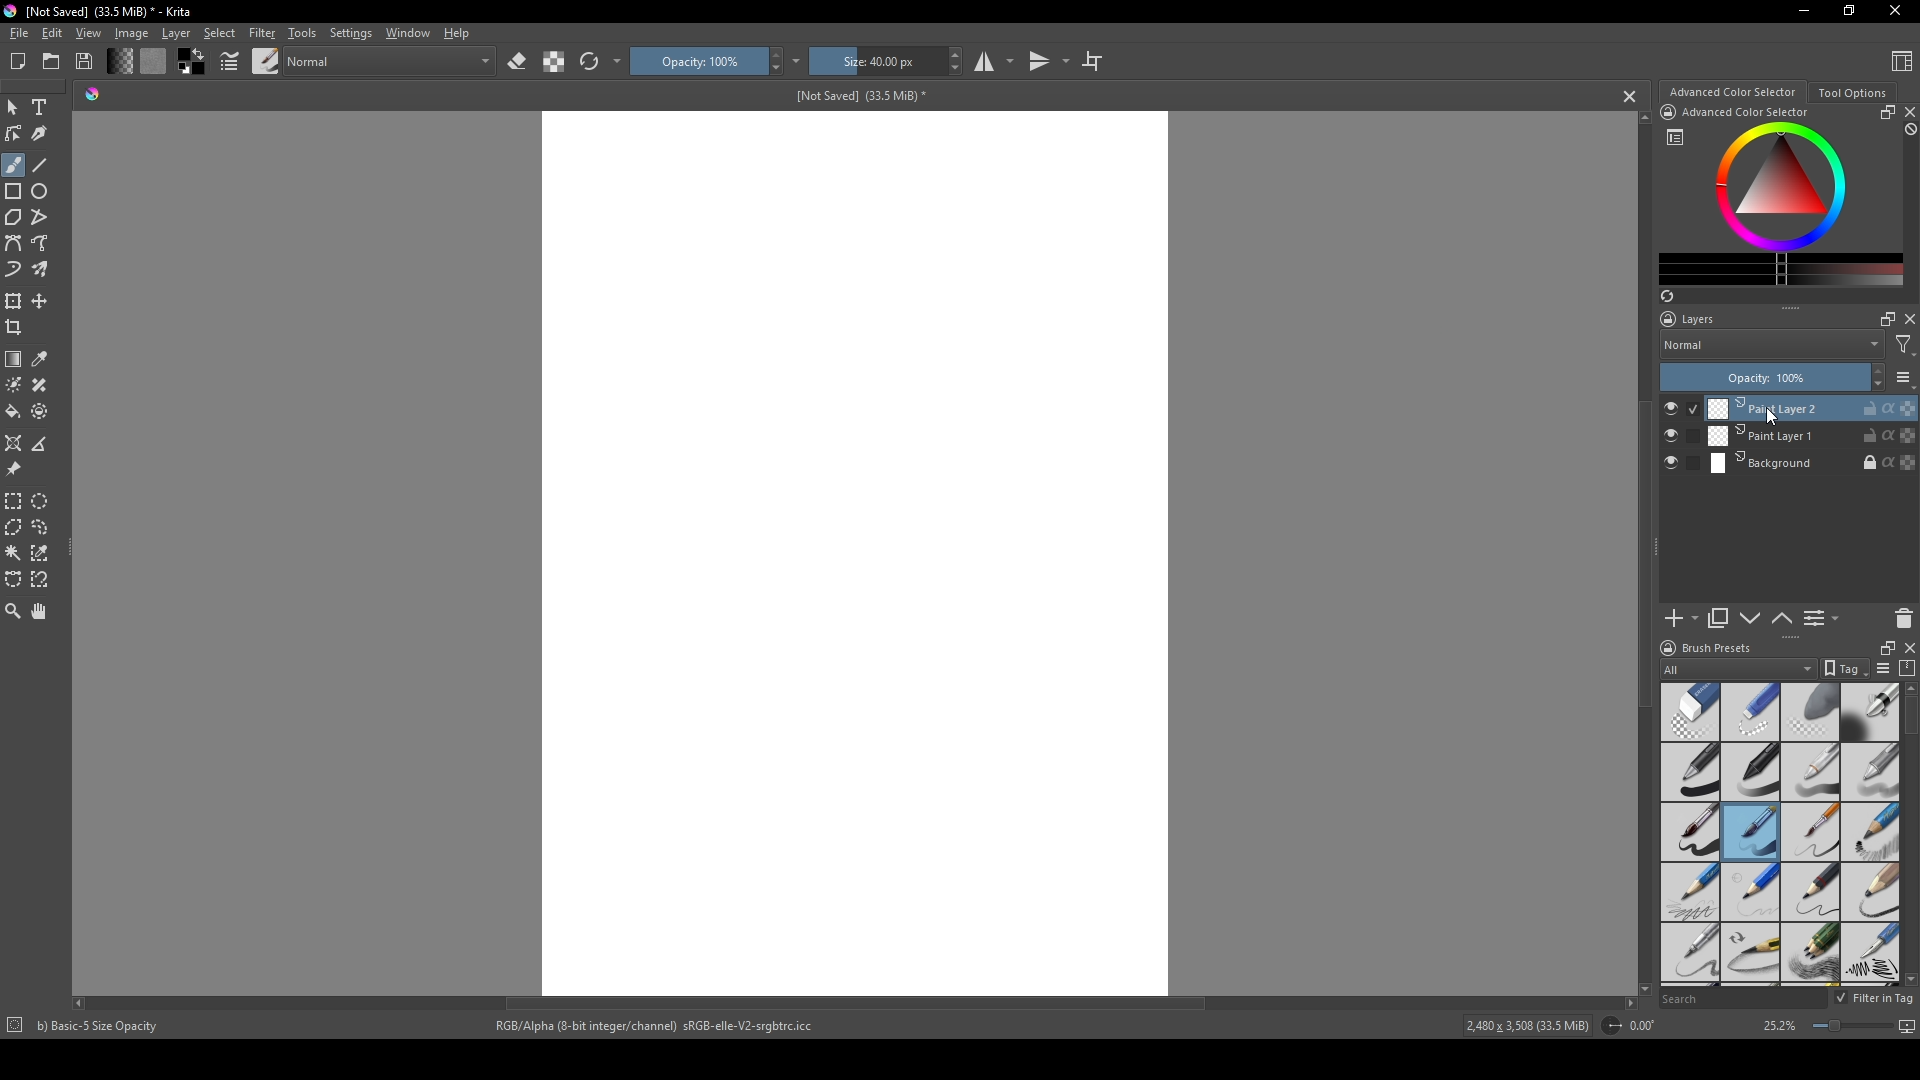 This screenshot has height=1080, width=1920. What do you see at coordinates (1902, 60) in the screenshot?
I see `Content` at bounding box center [1902, 60].